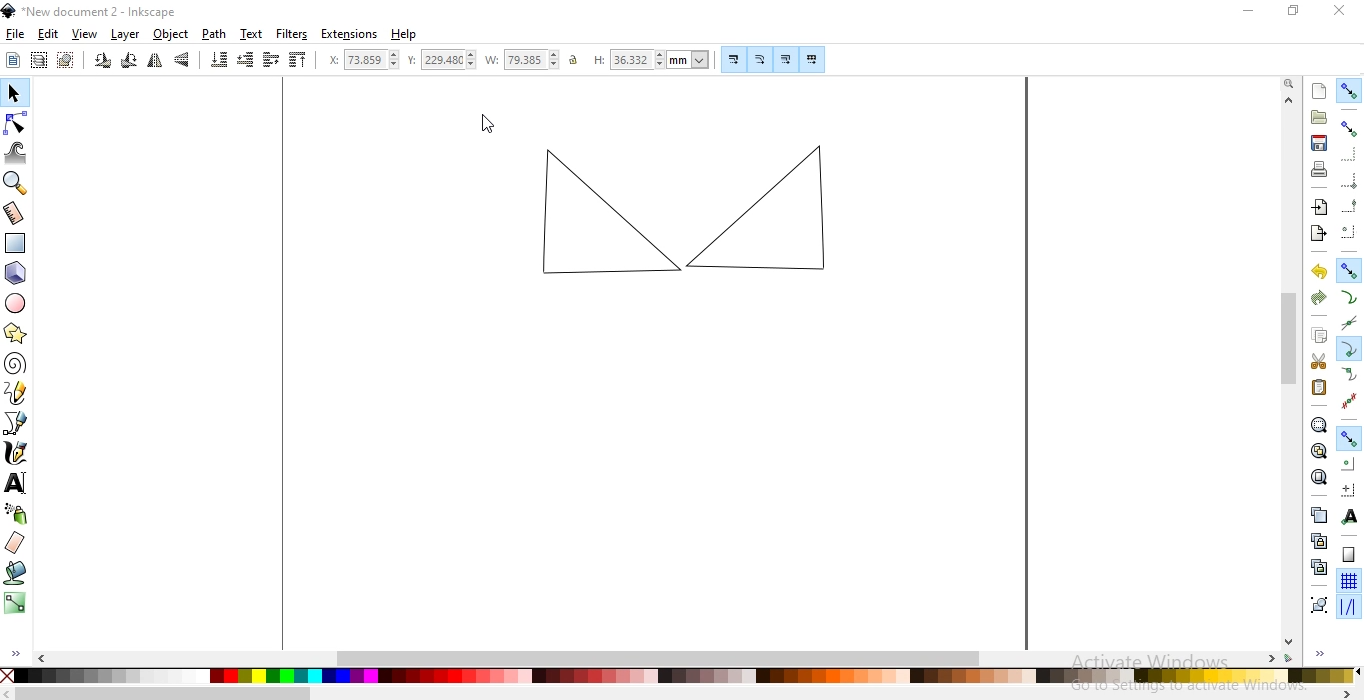 The width and height of the screenshot is (1364, 700). I want to click on enable snapping, so click(1349, 91).